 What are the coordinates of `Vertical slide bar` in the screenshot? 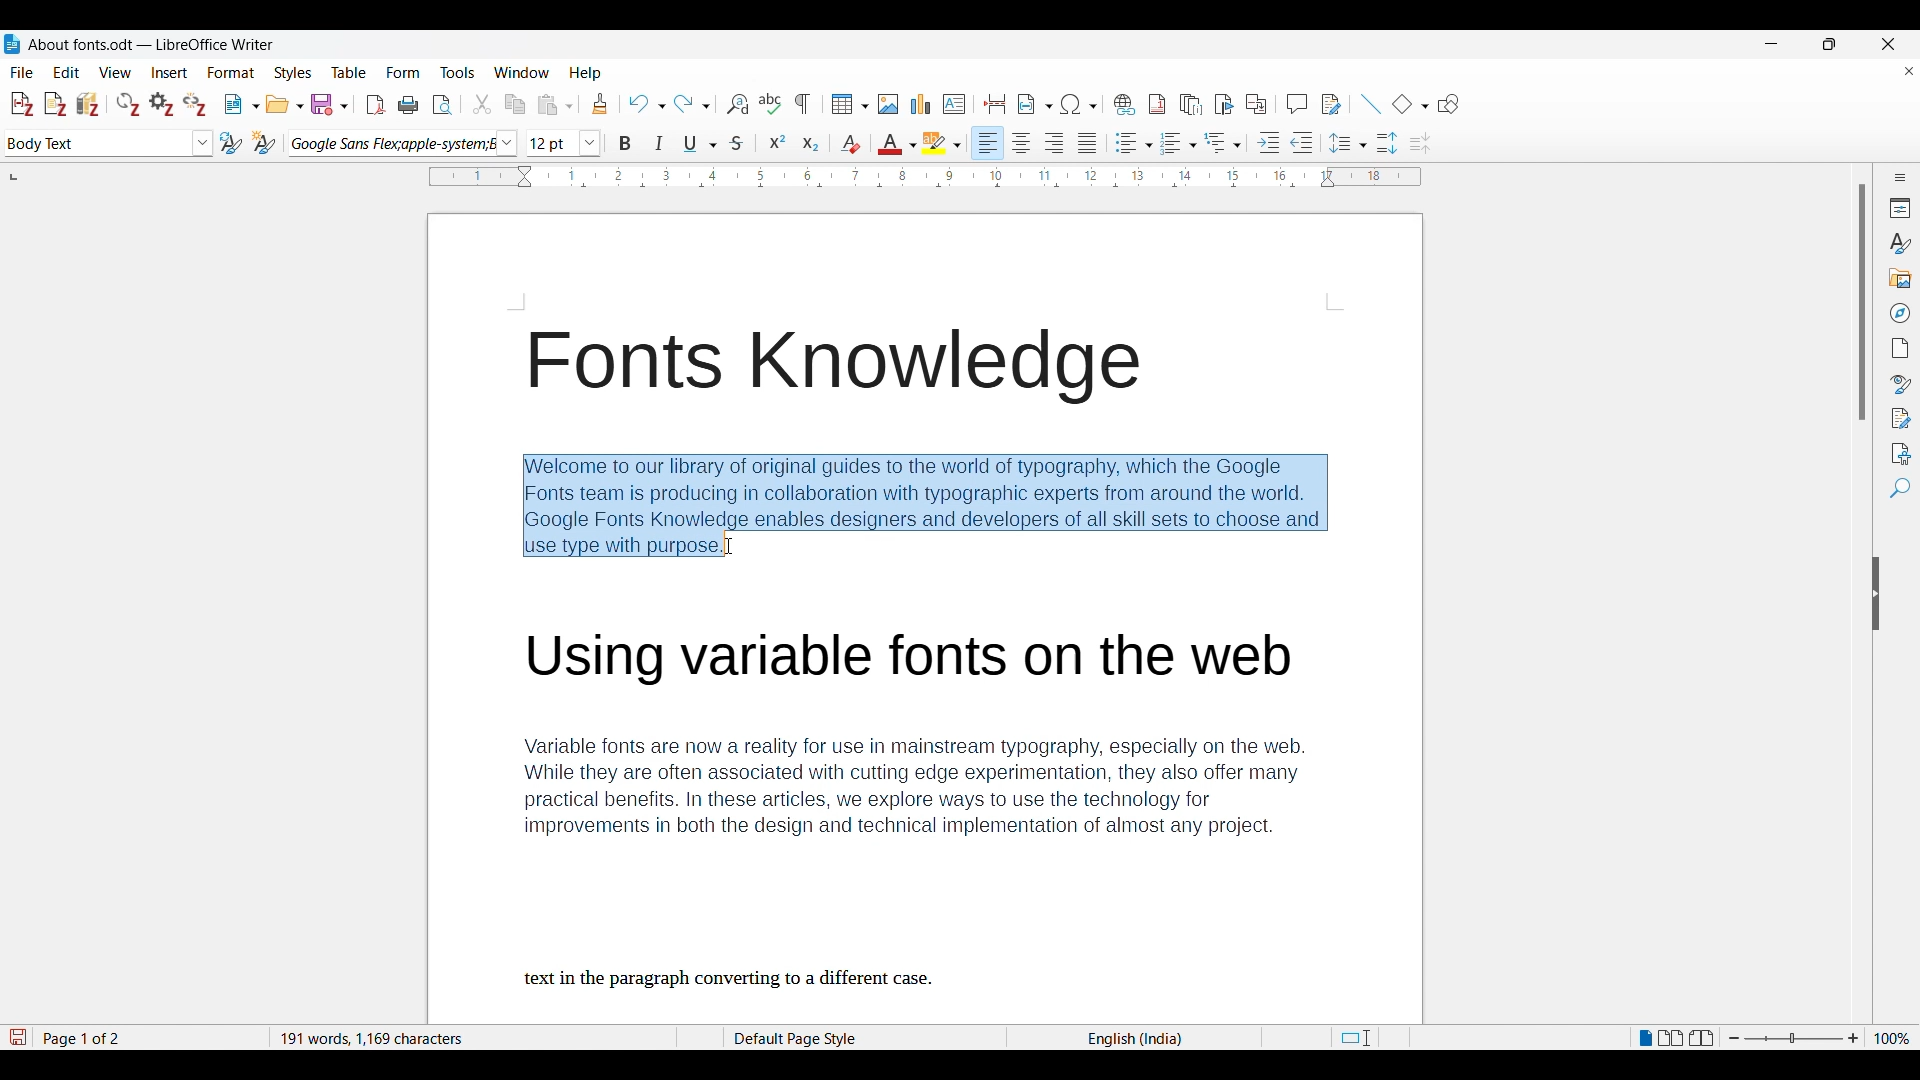 It's located at (1863, 303).